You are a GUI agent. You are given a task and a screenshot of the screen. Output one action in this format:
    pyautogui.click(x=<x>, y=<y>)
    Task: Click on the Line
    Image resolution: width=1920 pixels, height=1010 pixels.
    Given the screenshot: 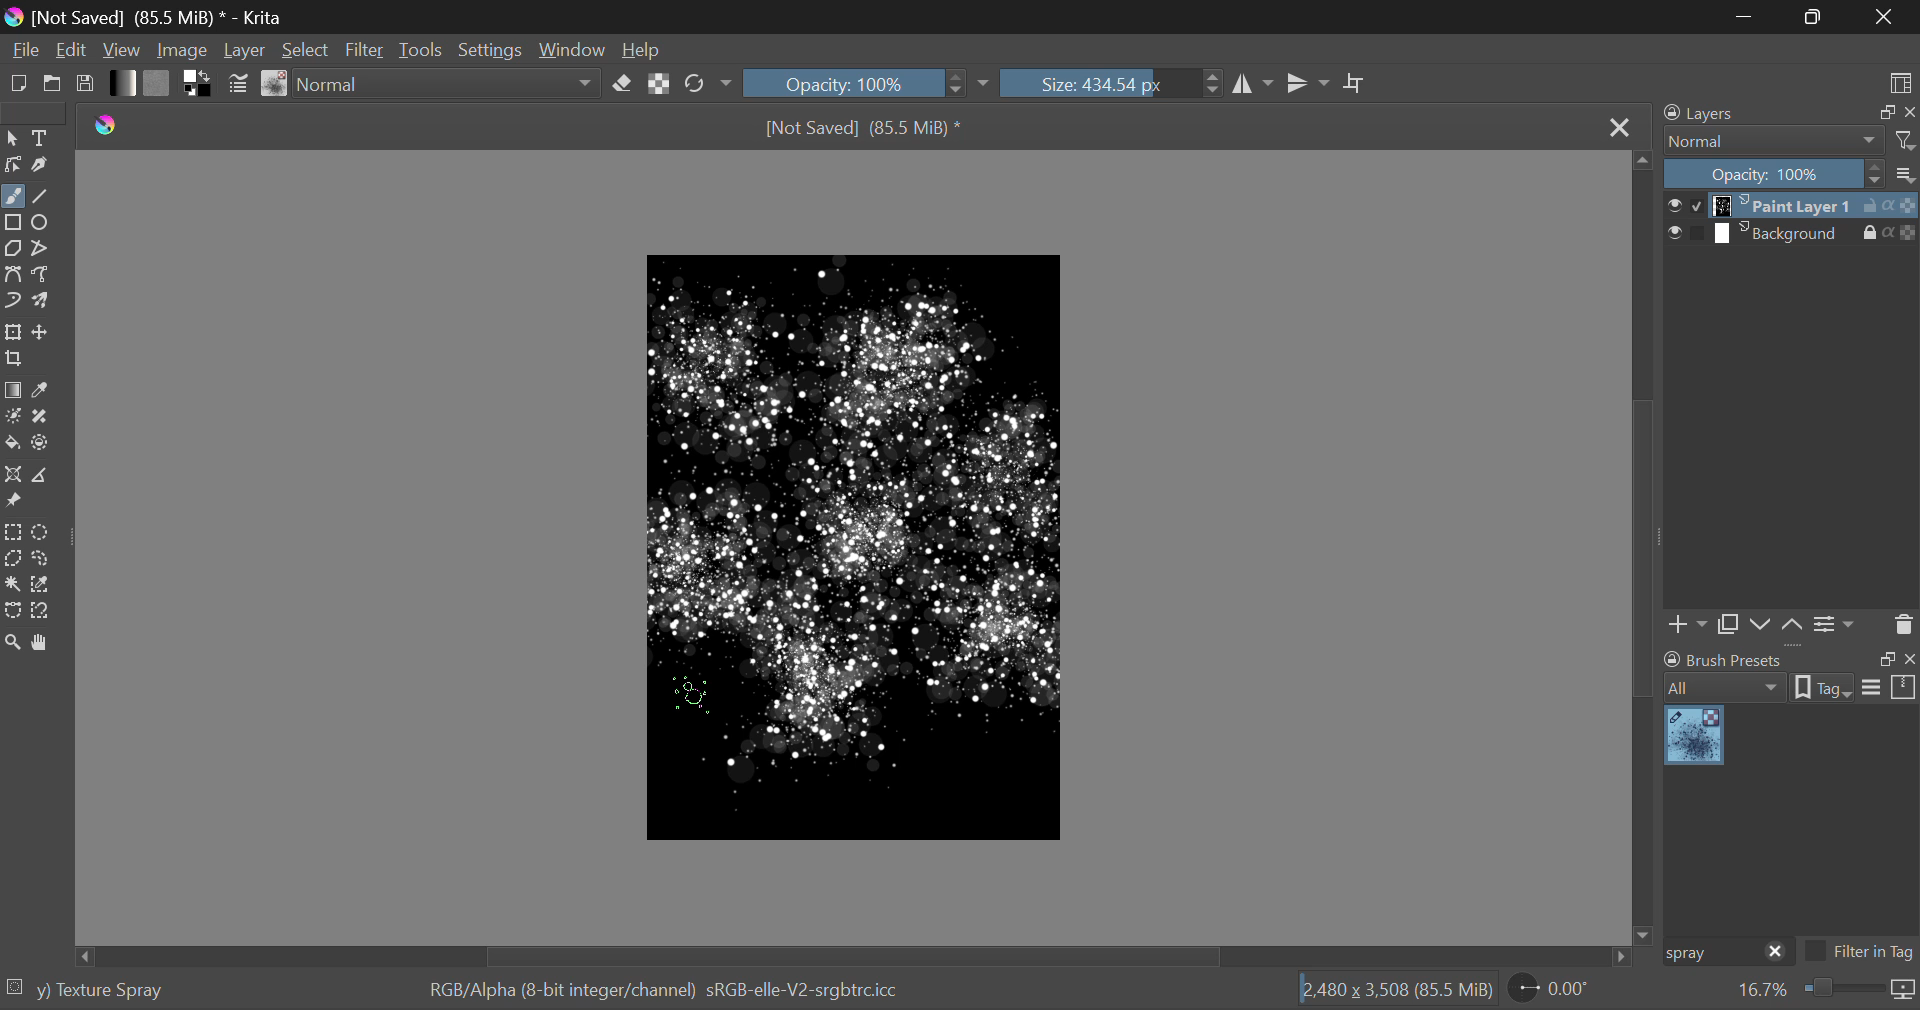 What is the action you would take?
    pyautogui.click(x=41, y=198)
    